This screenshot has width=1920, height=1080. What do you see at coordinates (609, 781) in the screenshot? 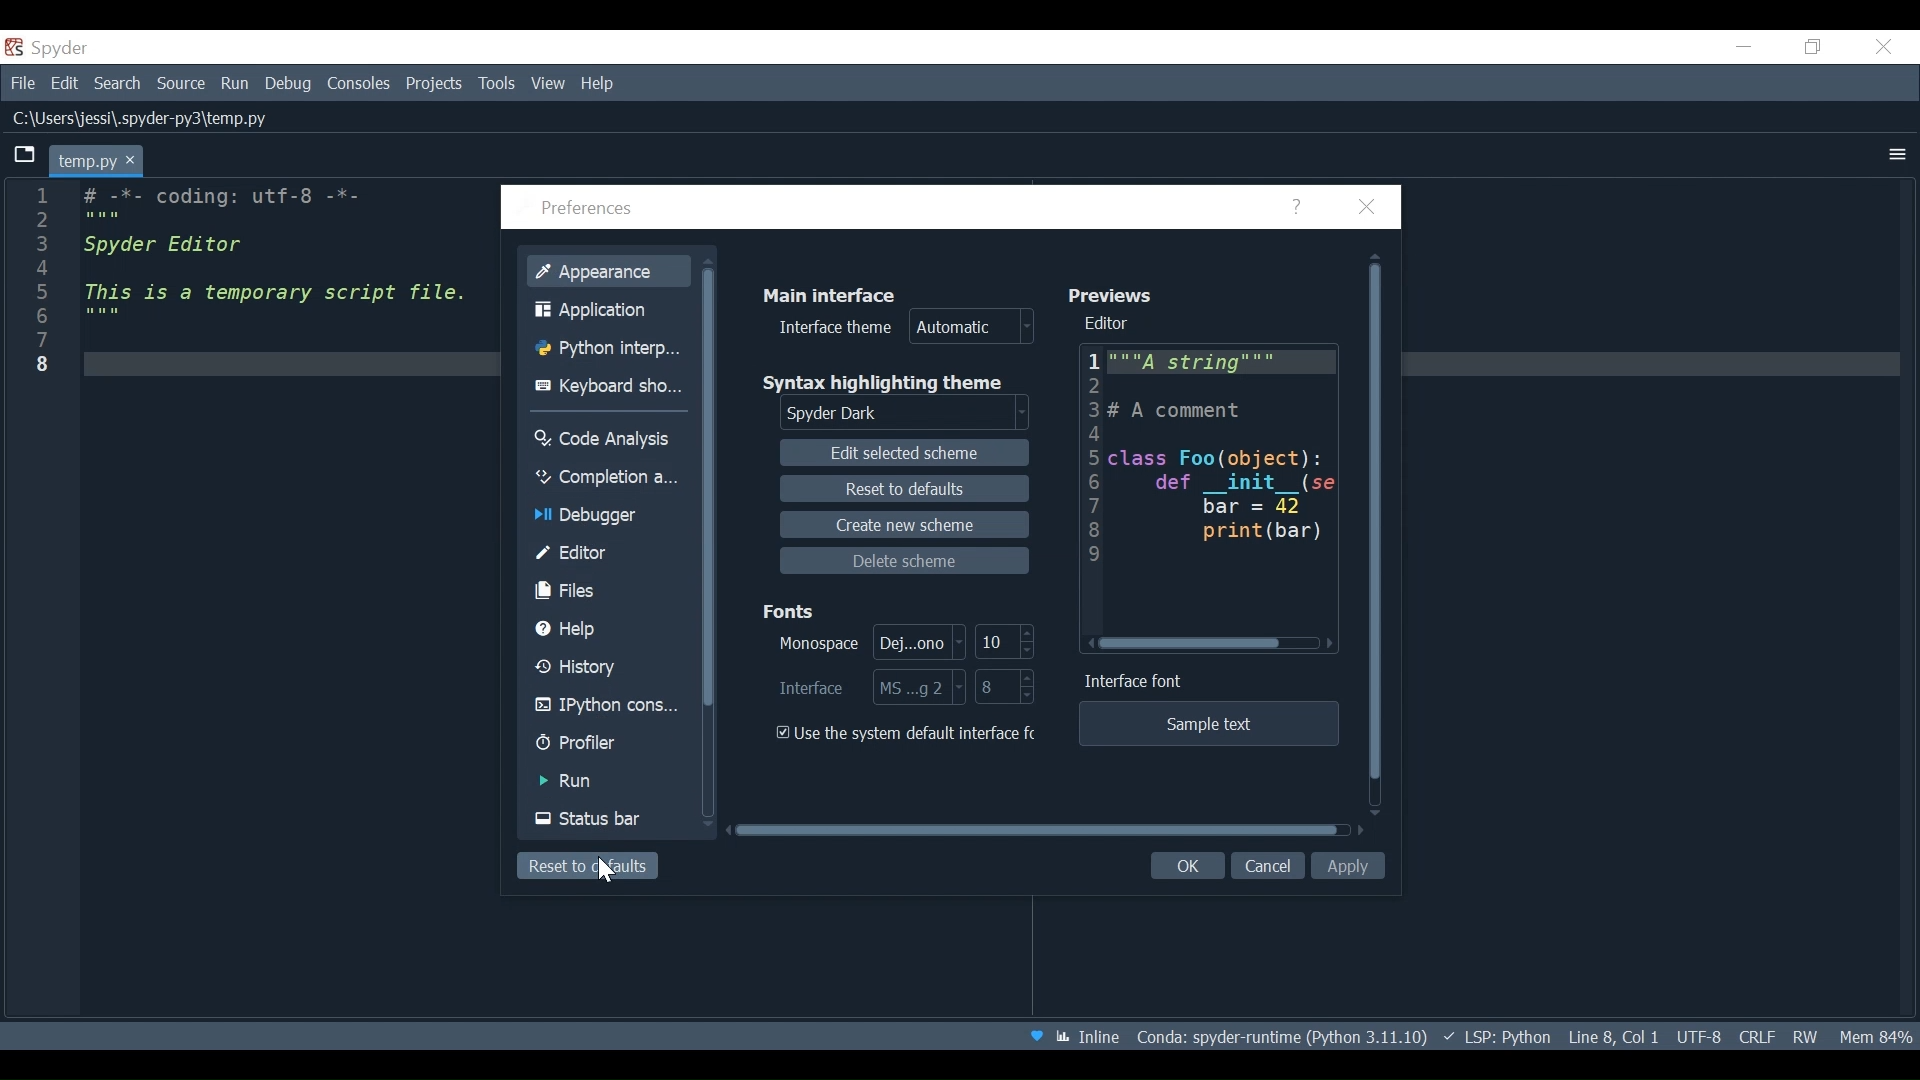
I see `Run` at bounding box center [609, 781].